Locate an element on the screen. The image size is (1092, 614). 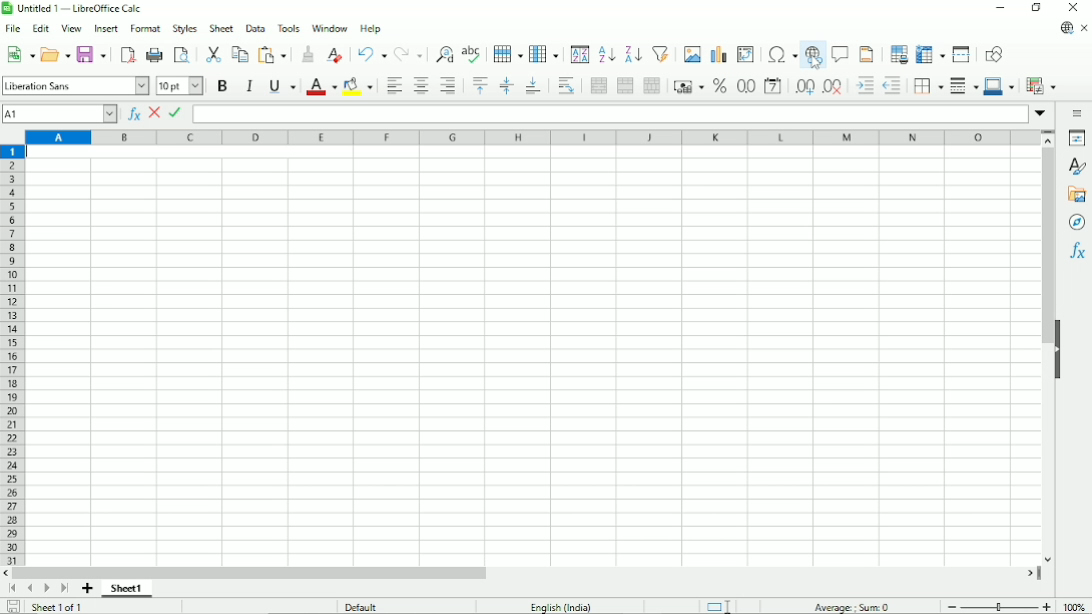
Format as currency is located at coordinates (688, 87).